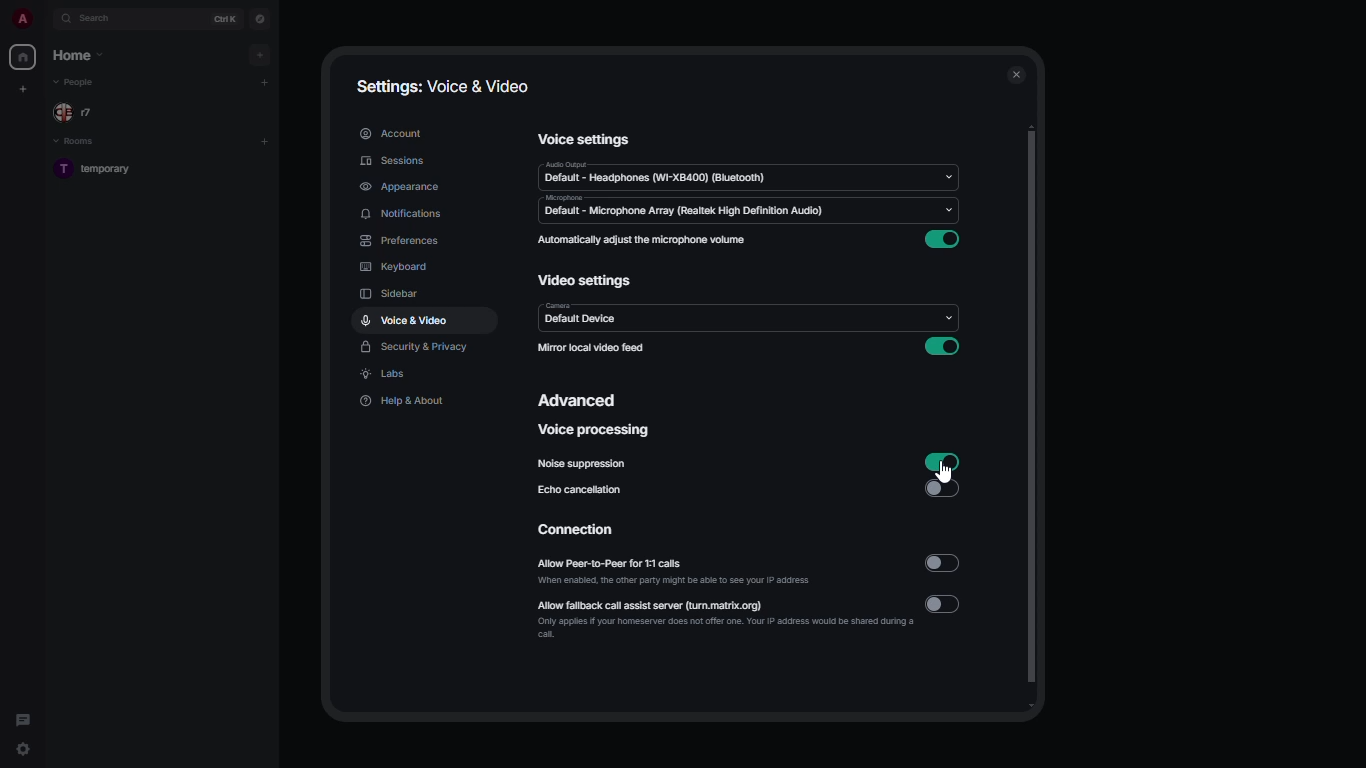 The height and width of the screenshot is (768, 1366). Describe the element at coordinates (944, 604) in the screenshot. I see `disabled` at that location.